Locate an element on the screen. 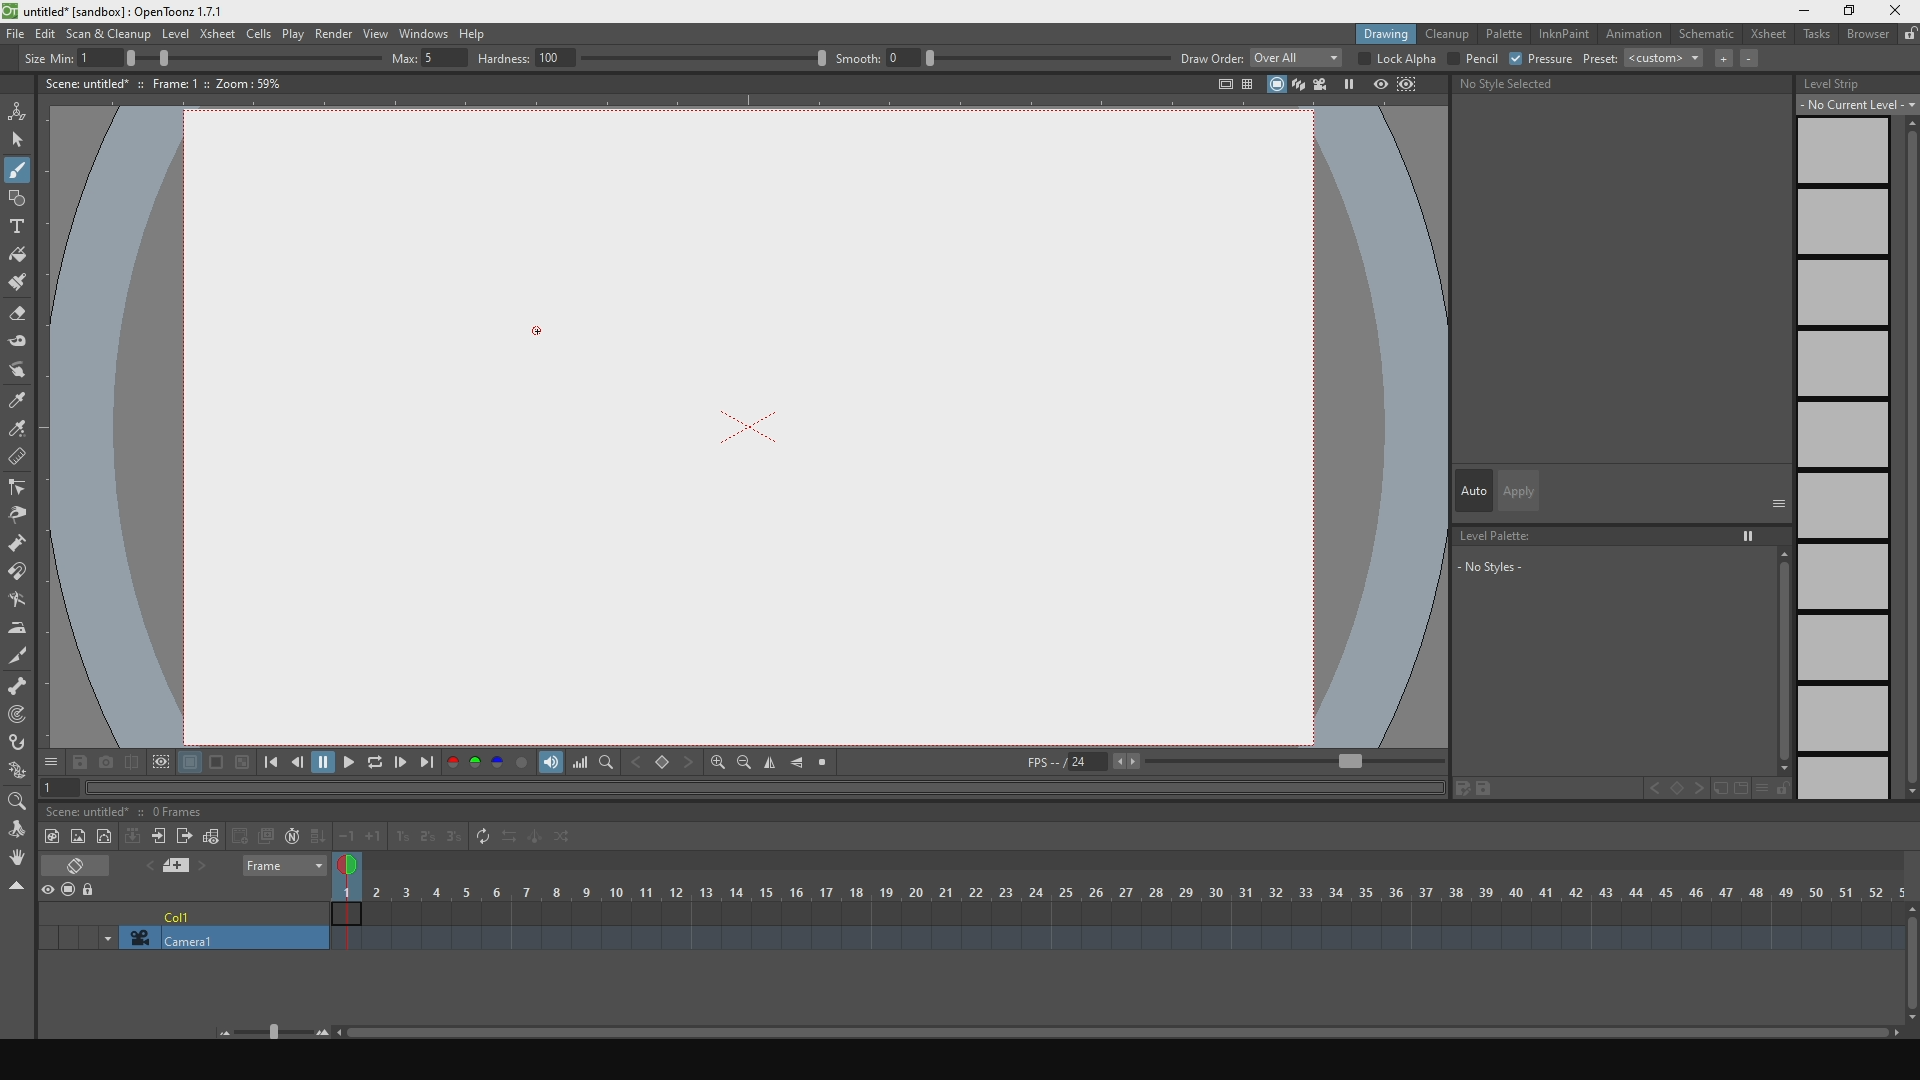 The image size is (1920, 1080). delete is located at coordinates (20, 459).